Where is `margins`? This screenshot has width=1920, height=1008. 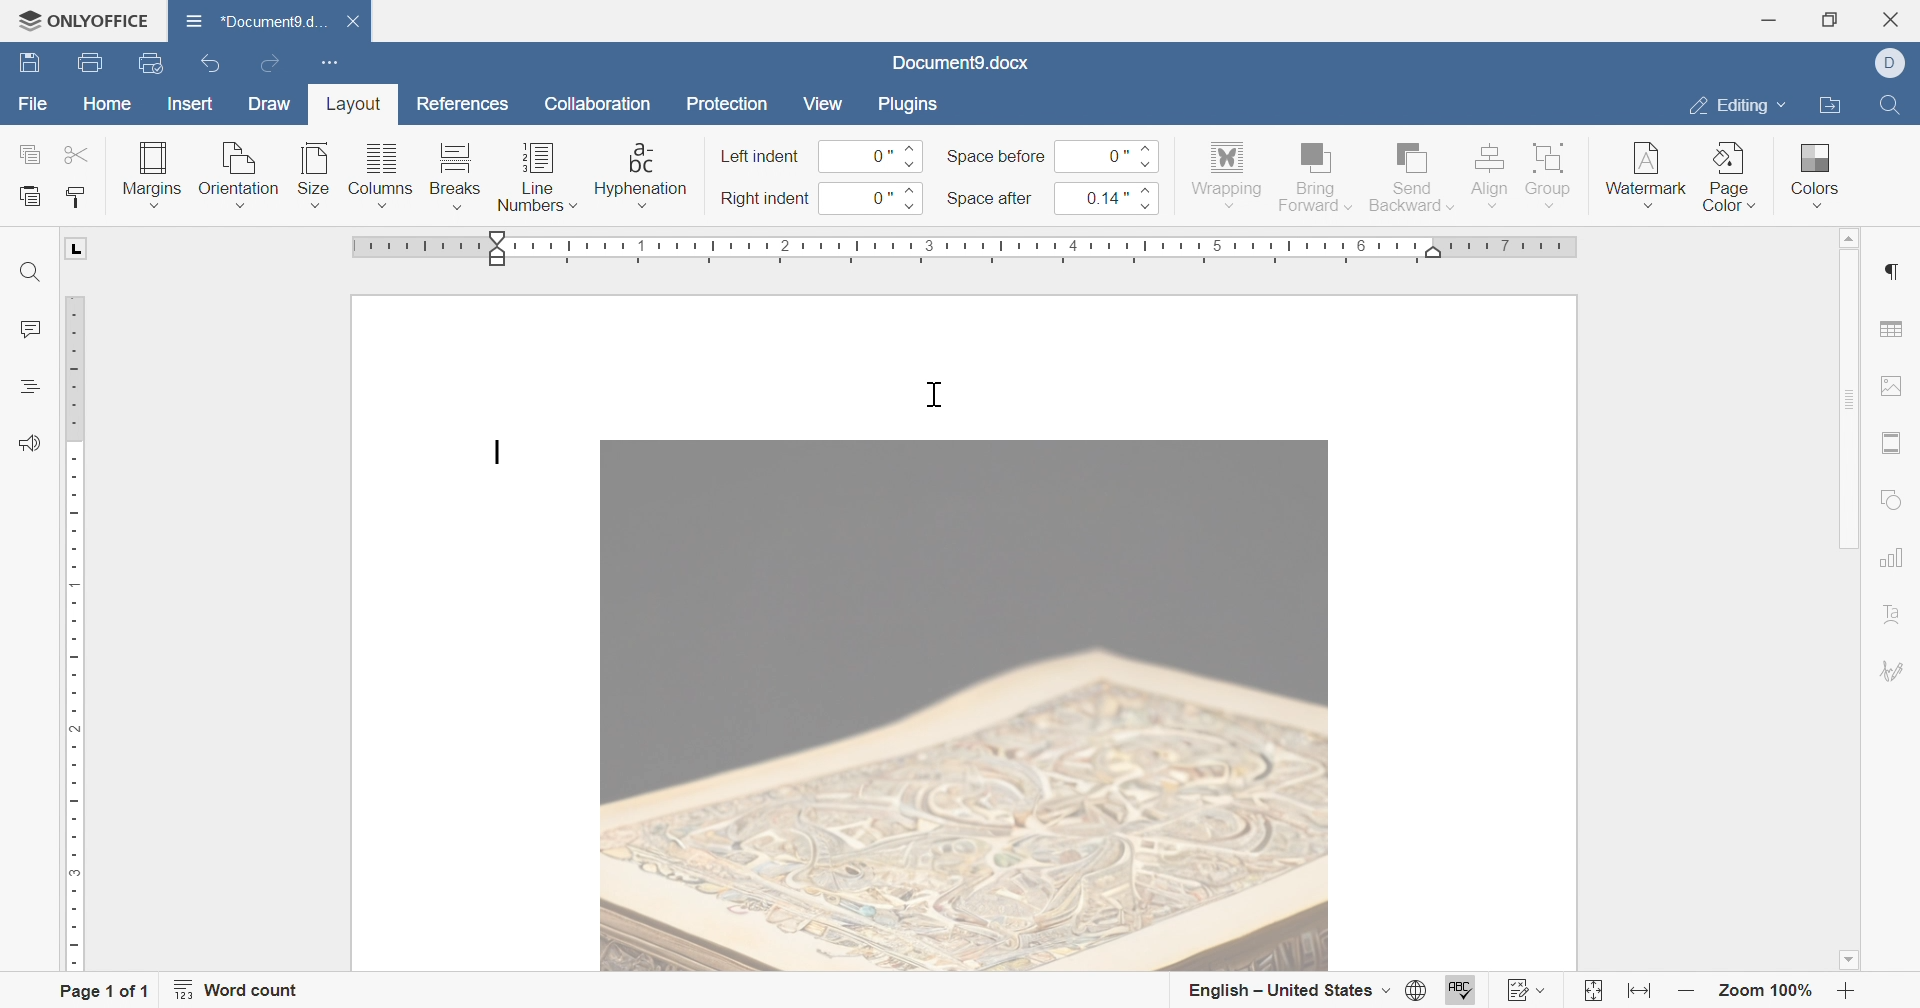 margins is located at coordinates (150, 173).